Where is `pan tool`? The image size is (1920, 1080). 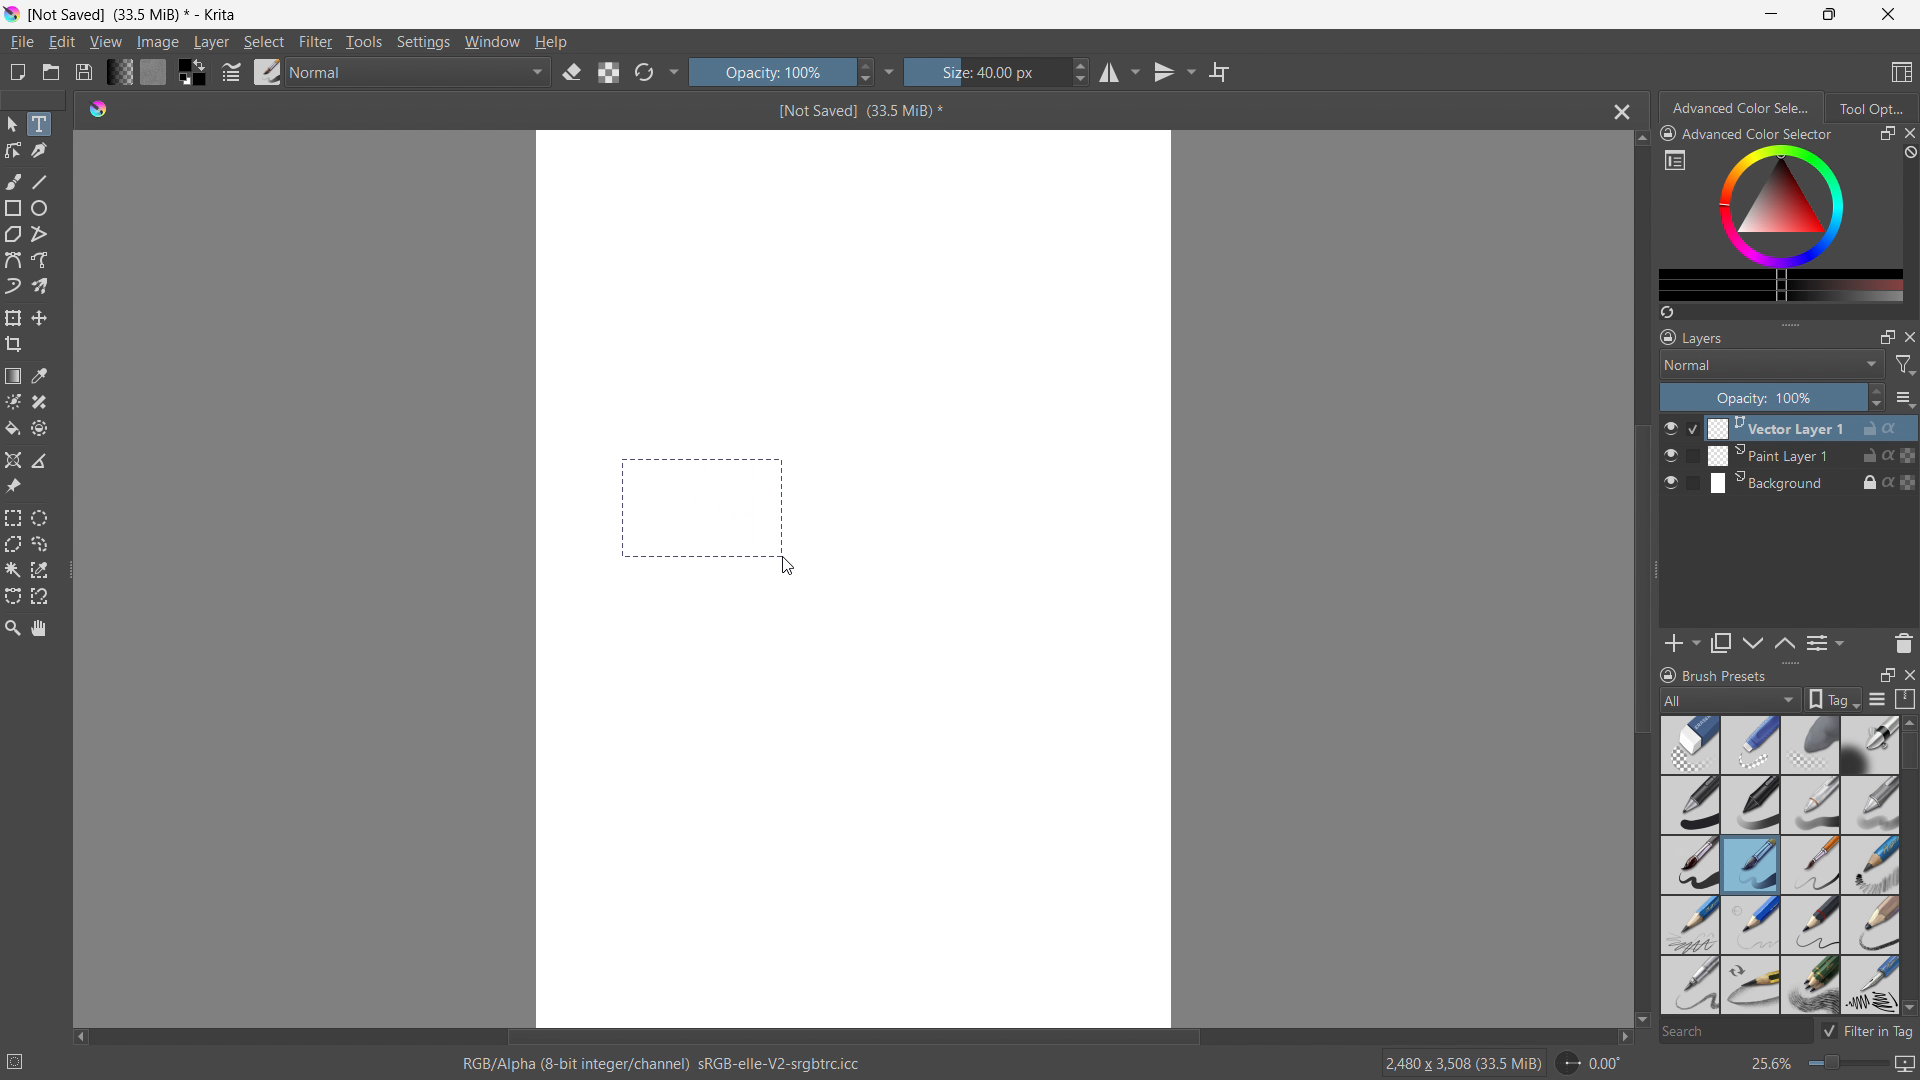
pan tool is located at coordinates (40, 628).